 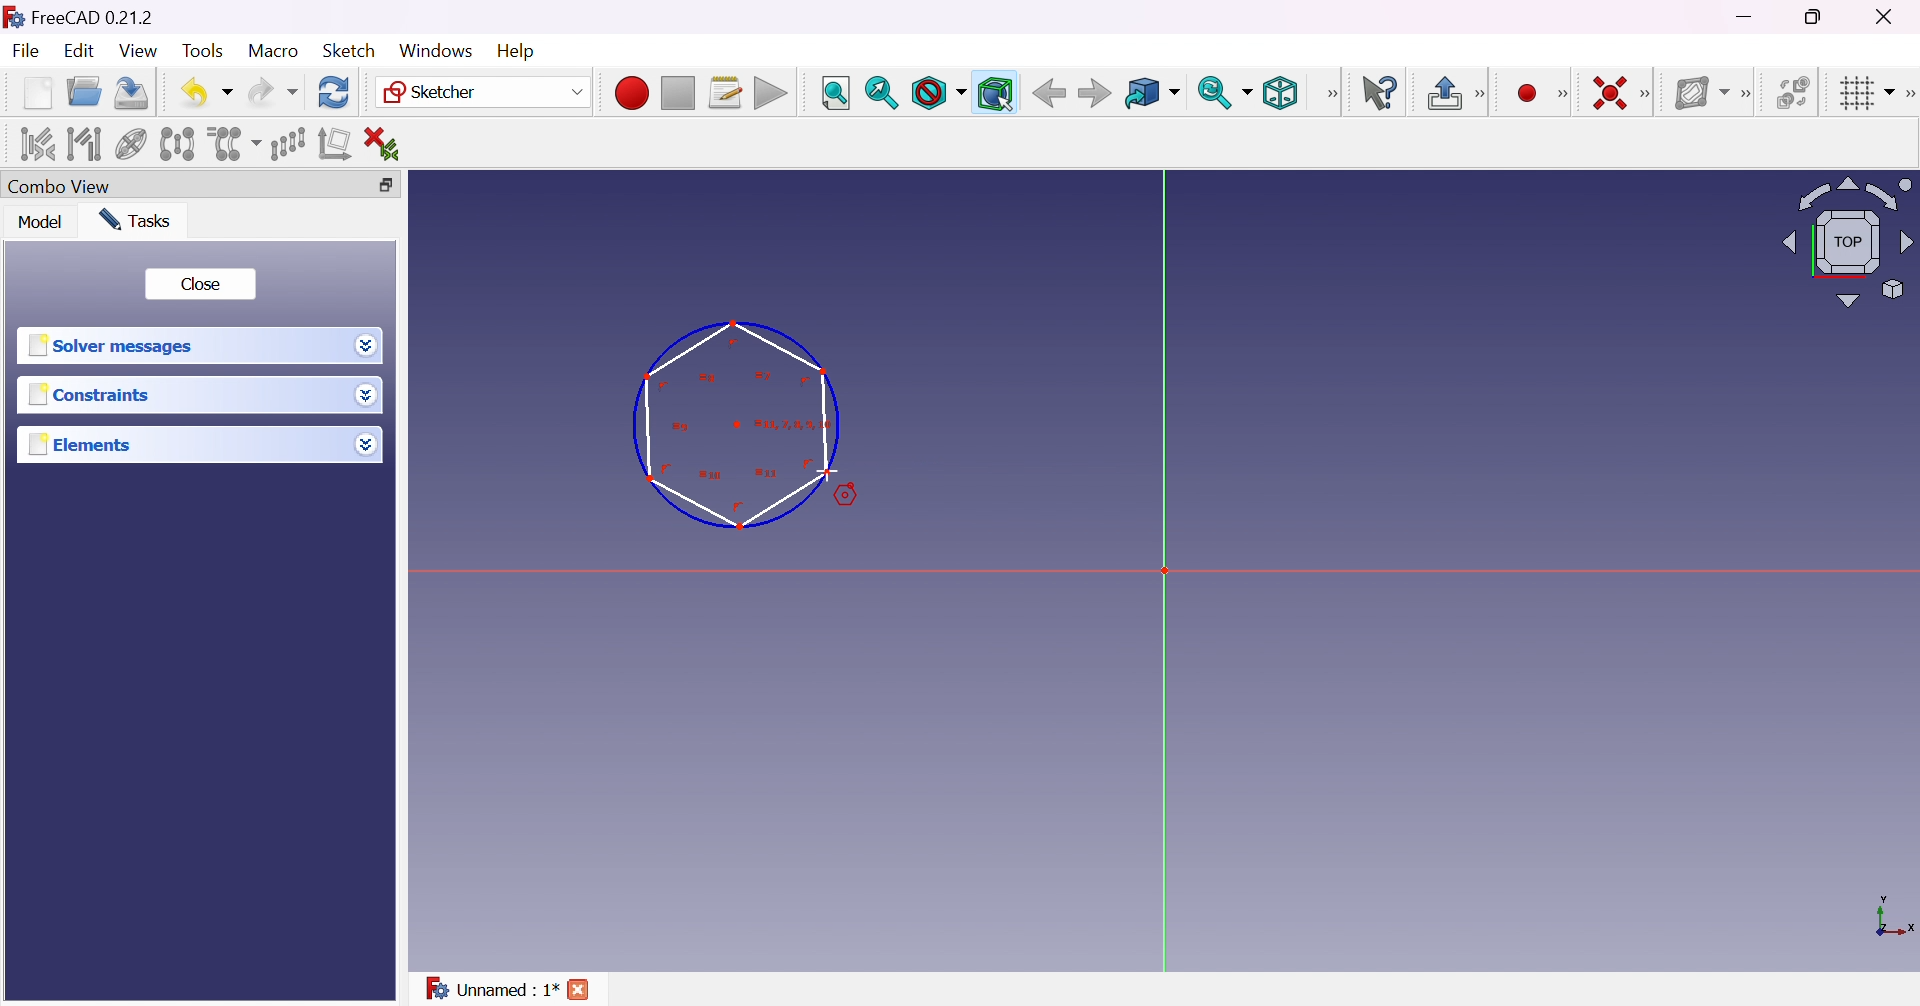 What do you see at coordinates (1649, 95) in the screenshot?
I see `Sketcher constraints` at bounding box center [1649, 95].